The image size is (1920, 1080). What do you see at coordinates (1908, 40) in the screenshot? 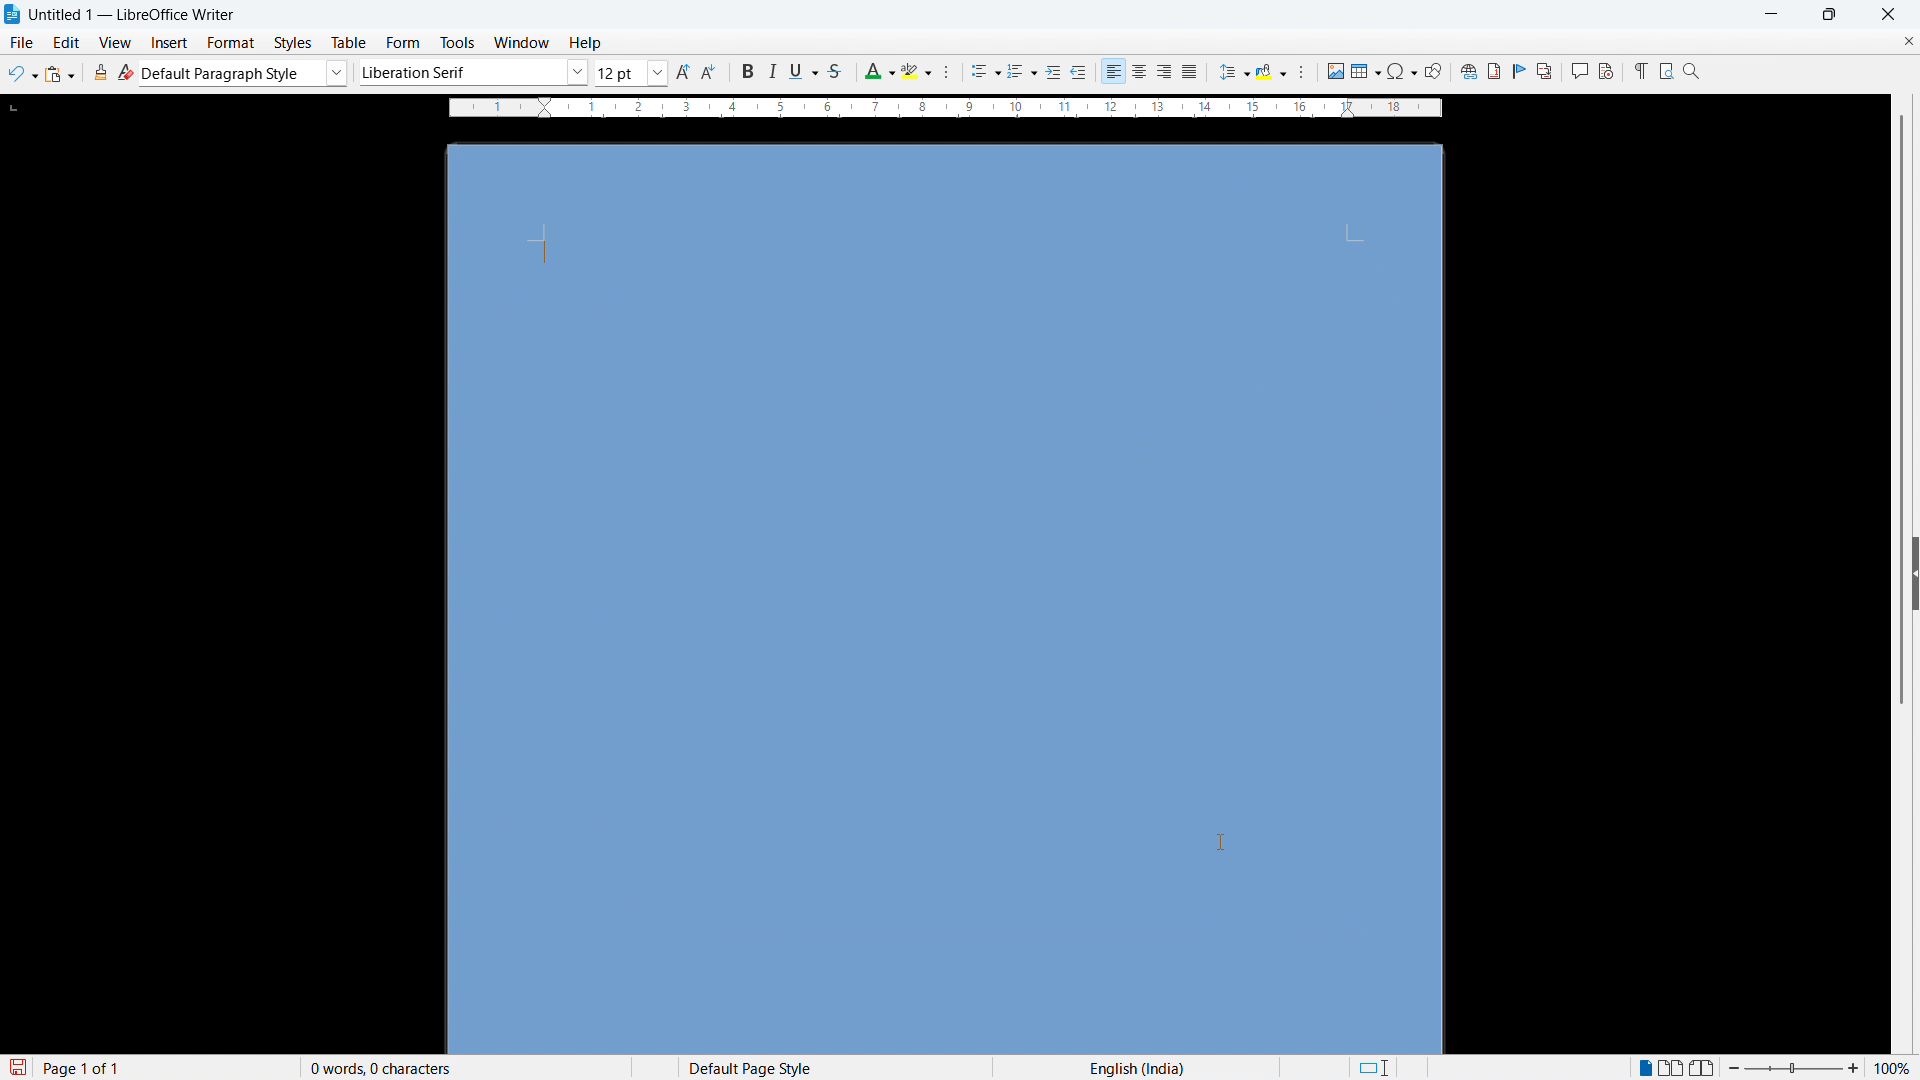
I see `Close document ` at bounding box center [1908, 40].